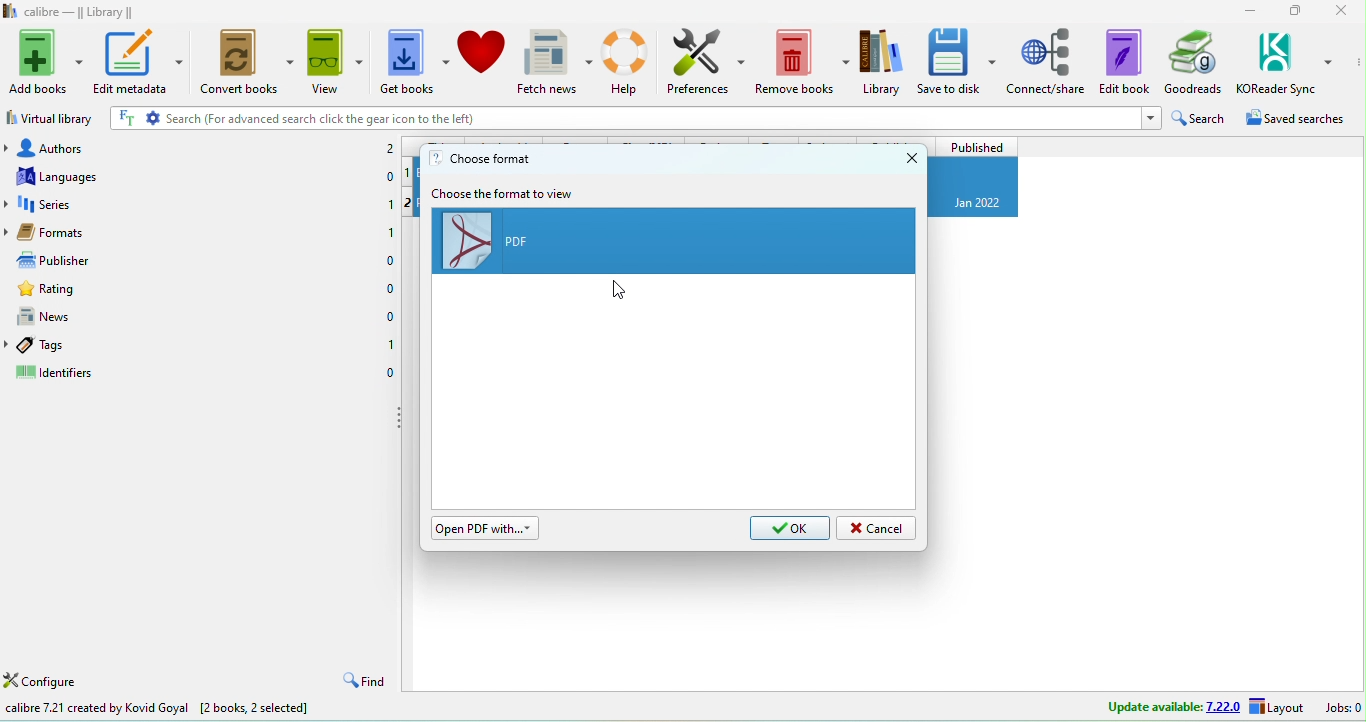 The image size is (1366, 722). Describe the element at coordinates (1296, 11) in the screenshot. I see `maximize` at that location.